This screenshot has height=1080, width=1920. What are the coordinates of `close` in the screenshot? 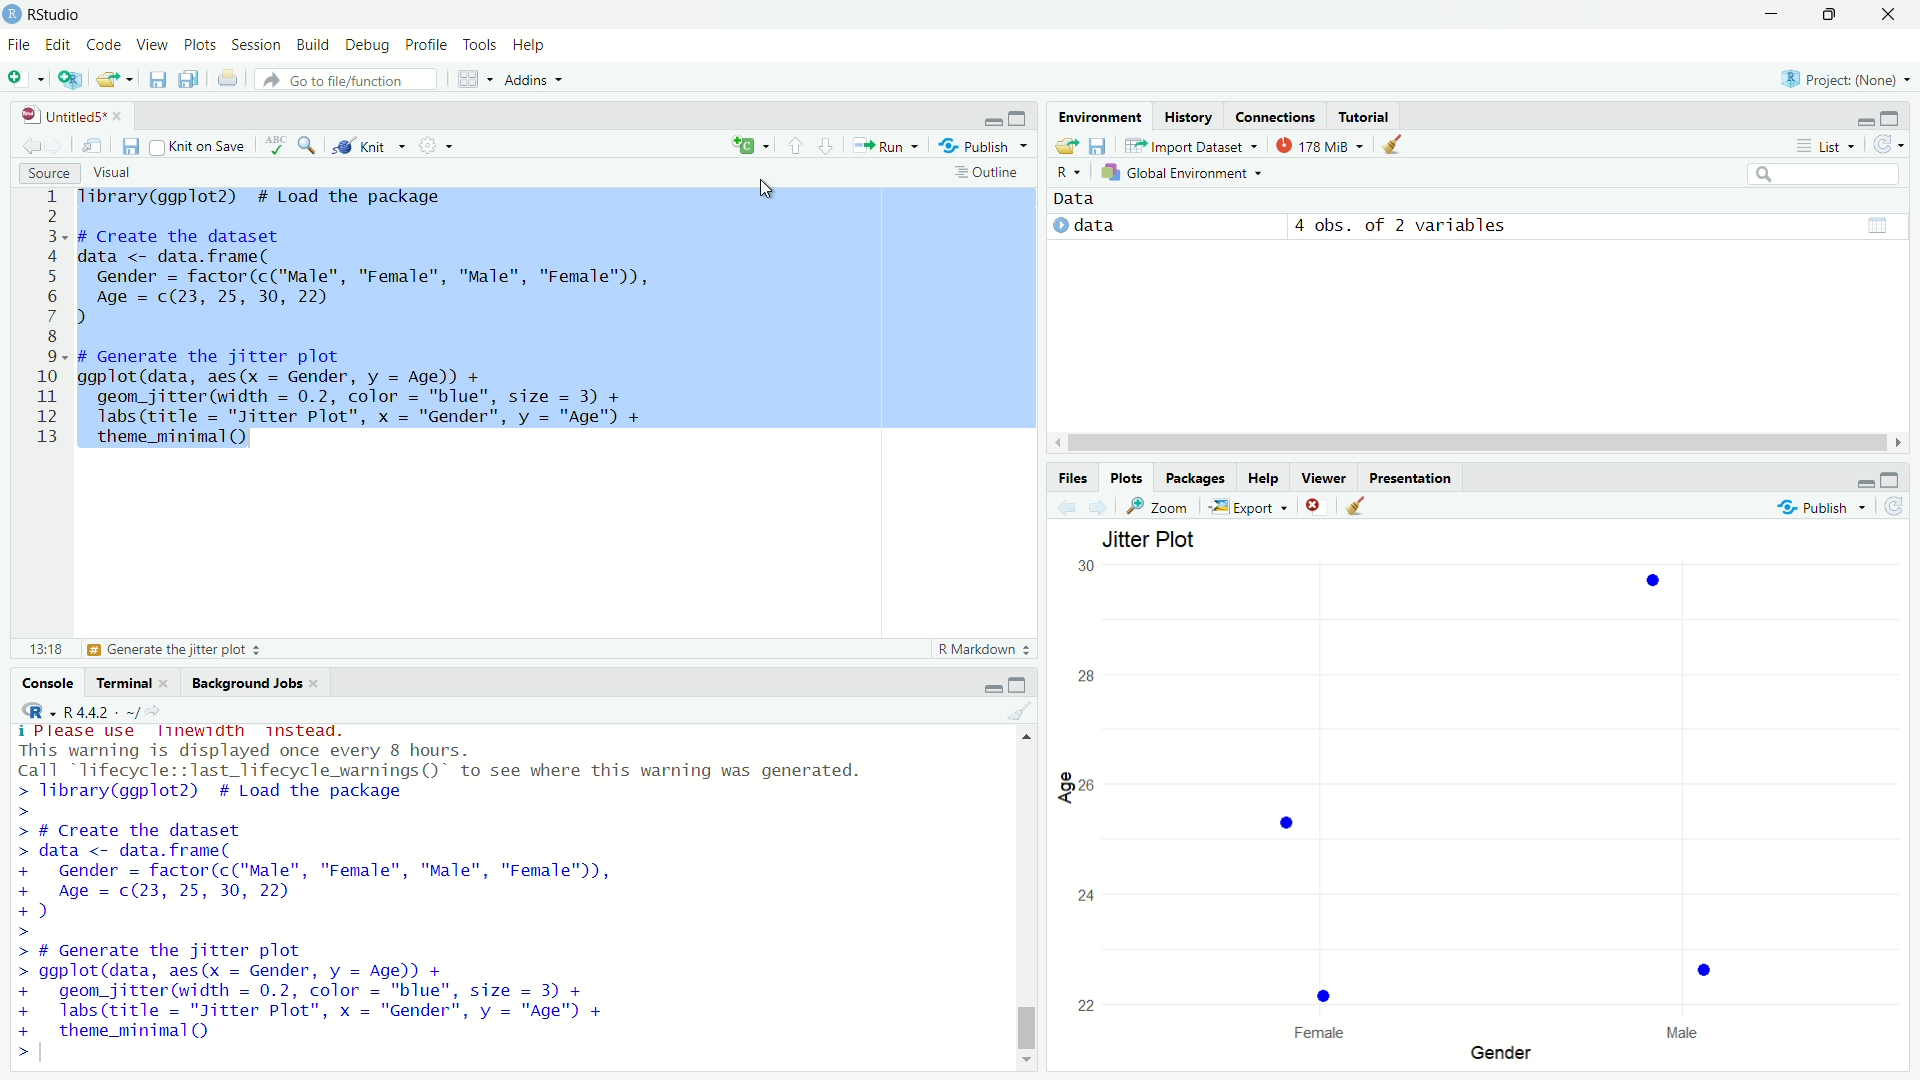 It's located at (1894, 14).